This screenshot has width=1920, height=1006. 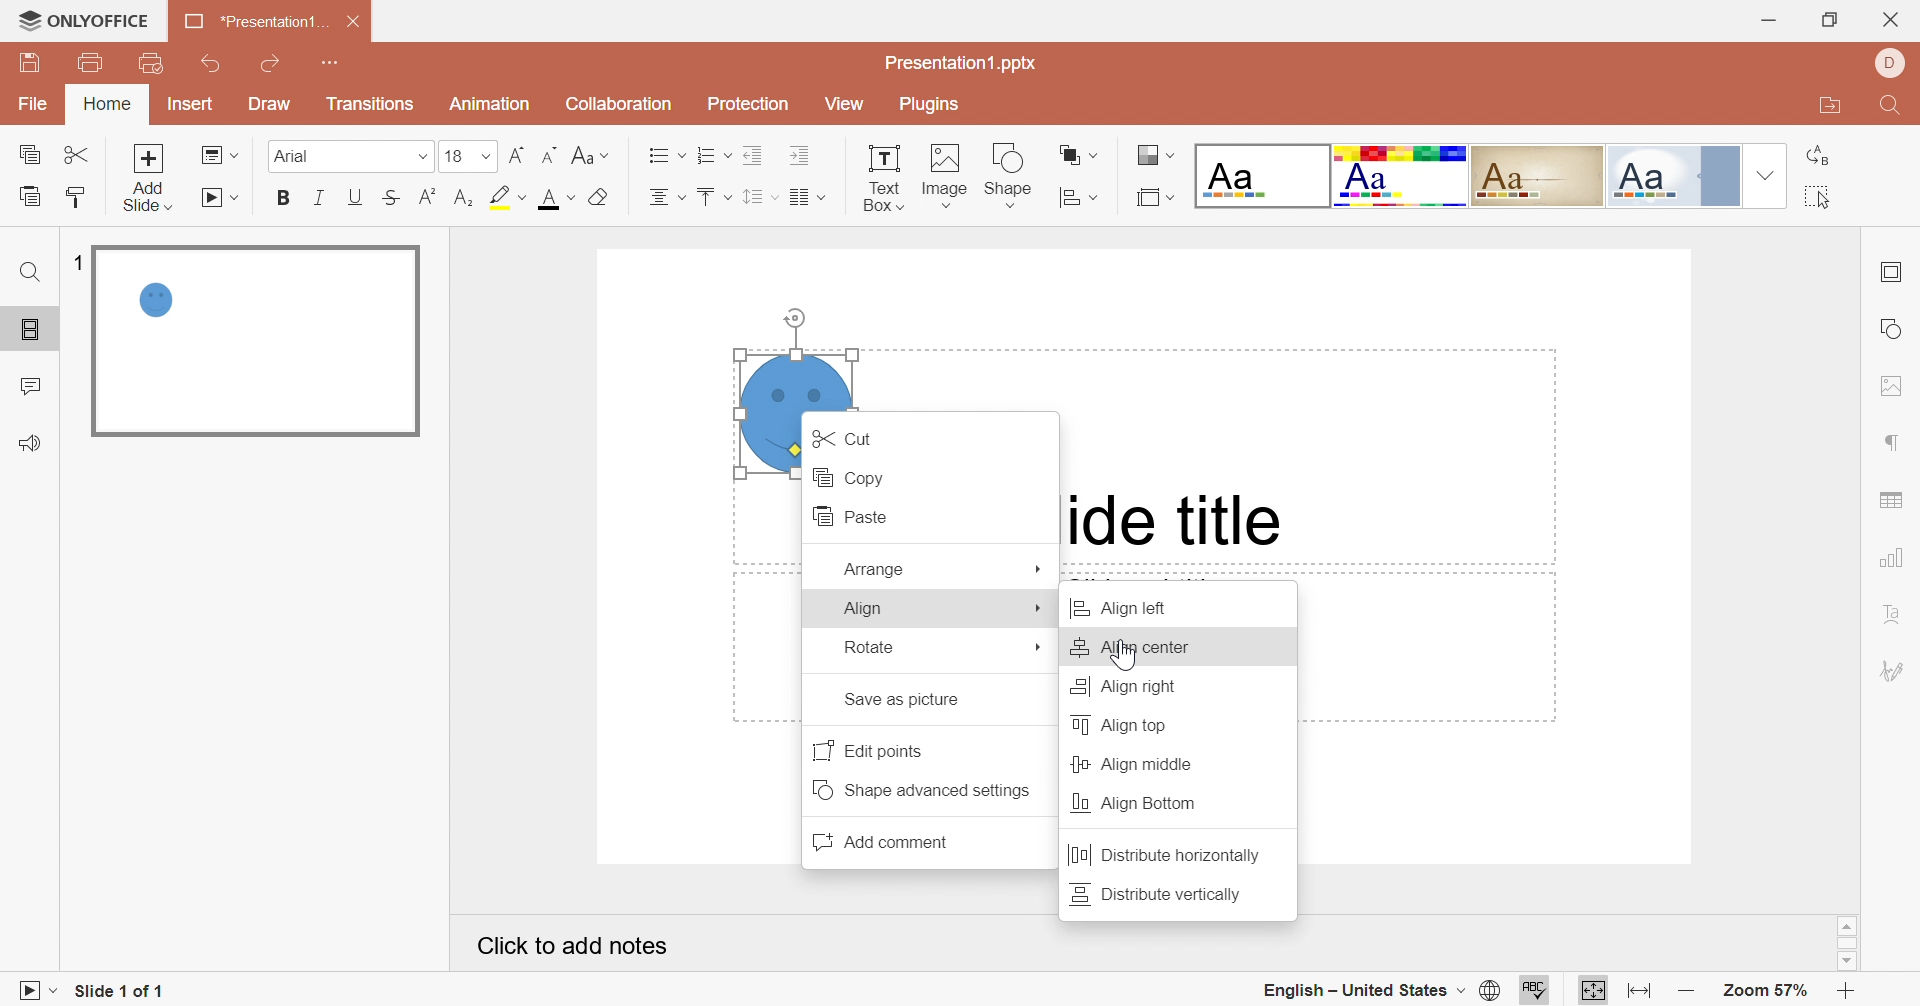 What do you see at coordinates (1894, 330) in the screenshot?
I see `shape settings` at bounding box center [1894, 330].